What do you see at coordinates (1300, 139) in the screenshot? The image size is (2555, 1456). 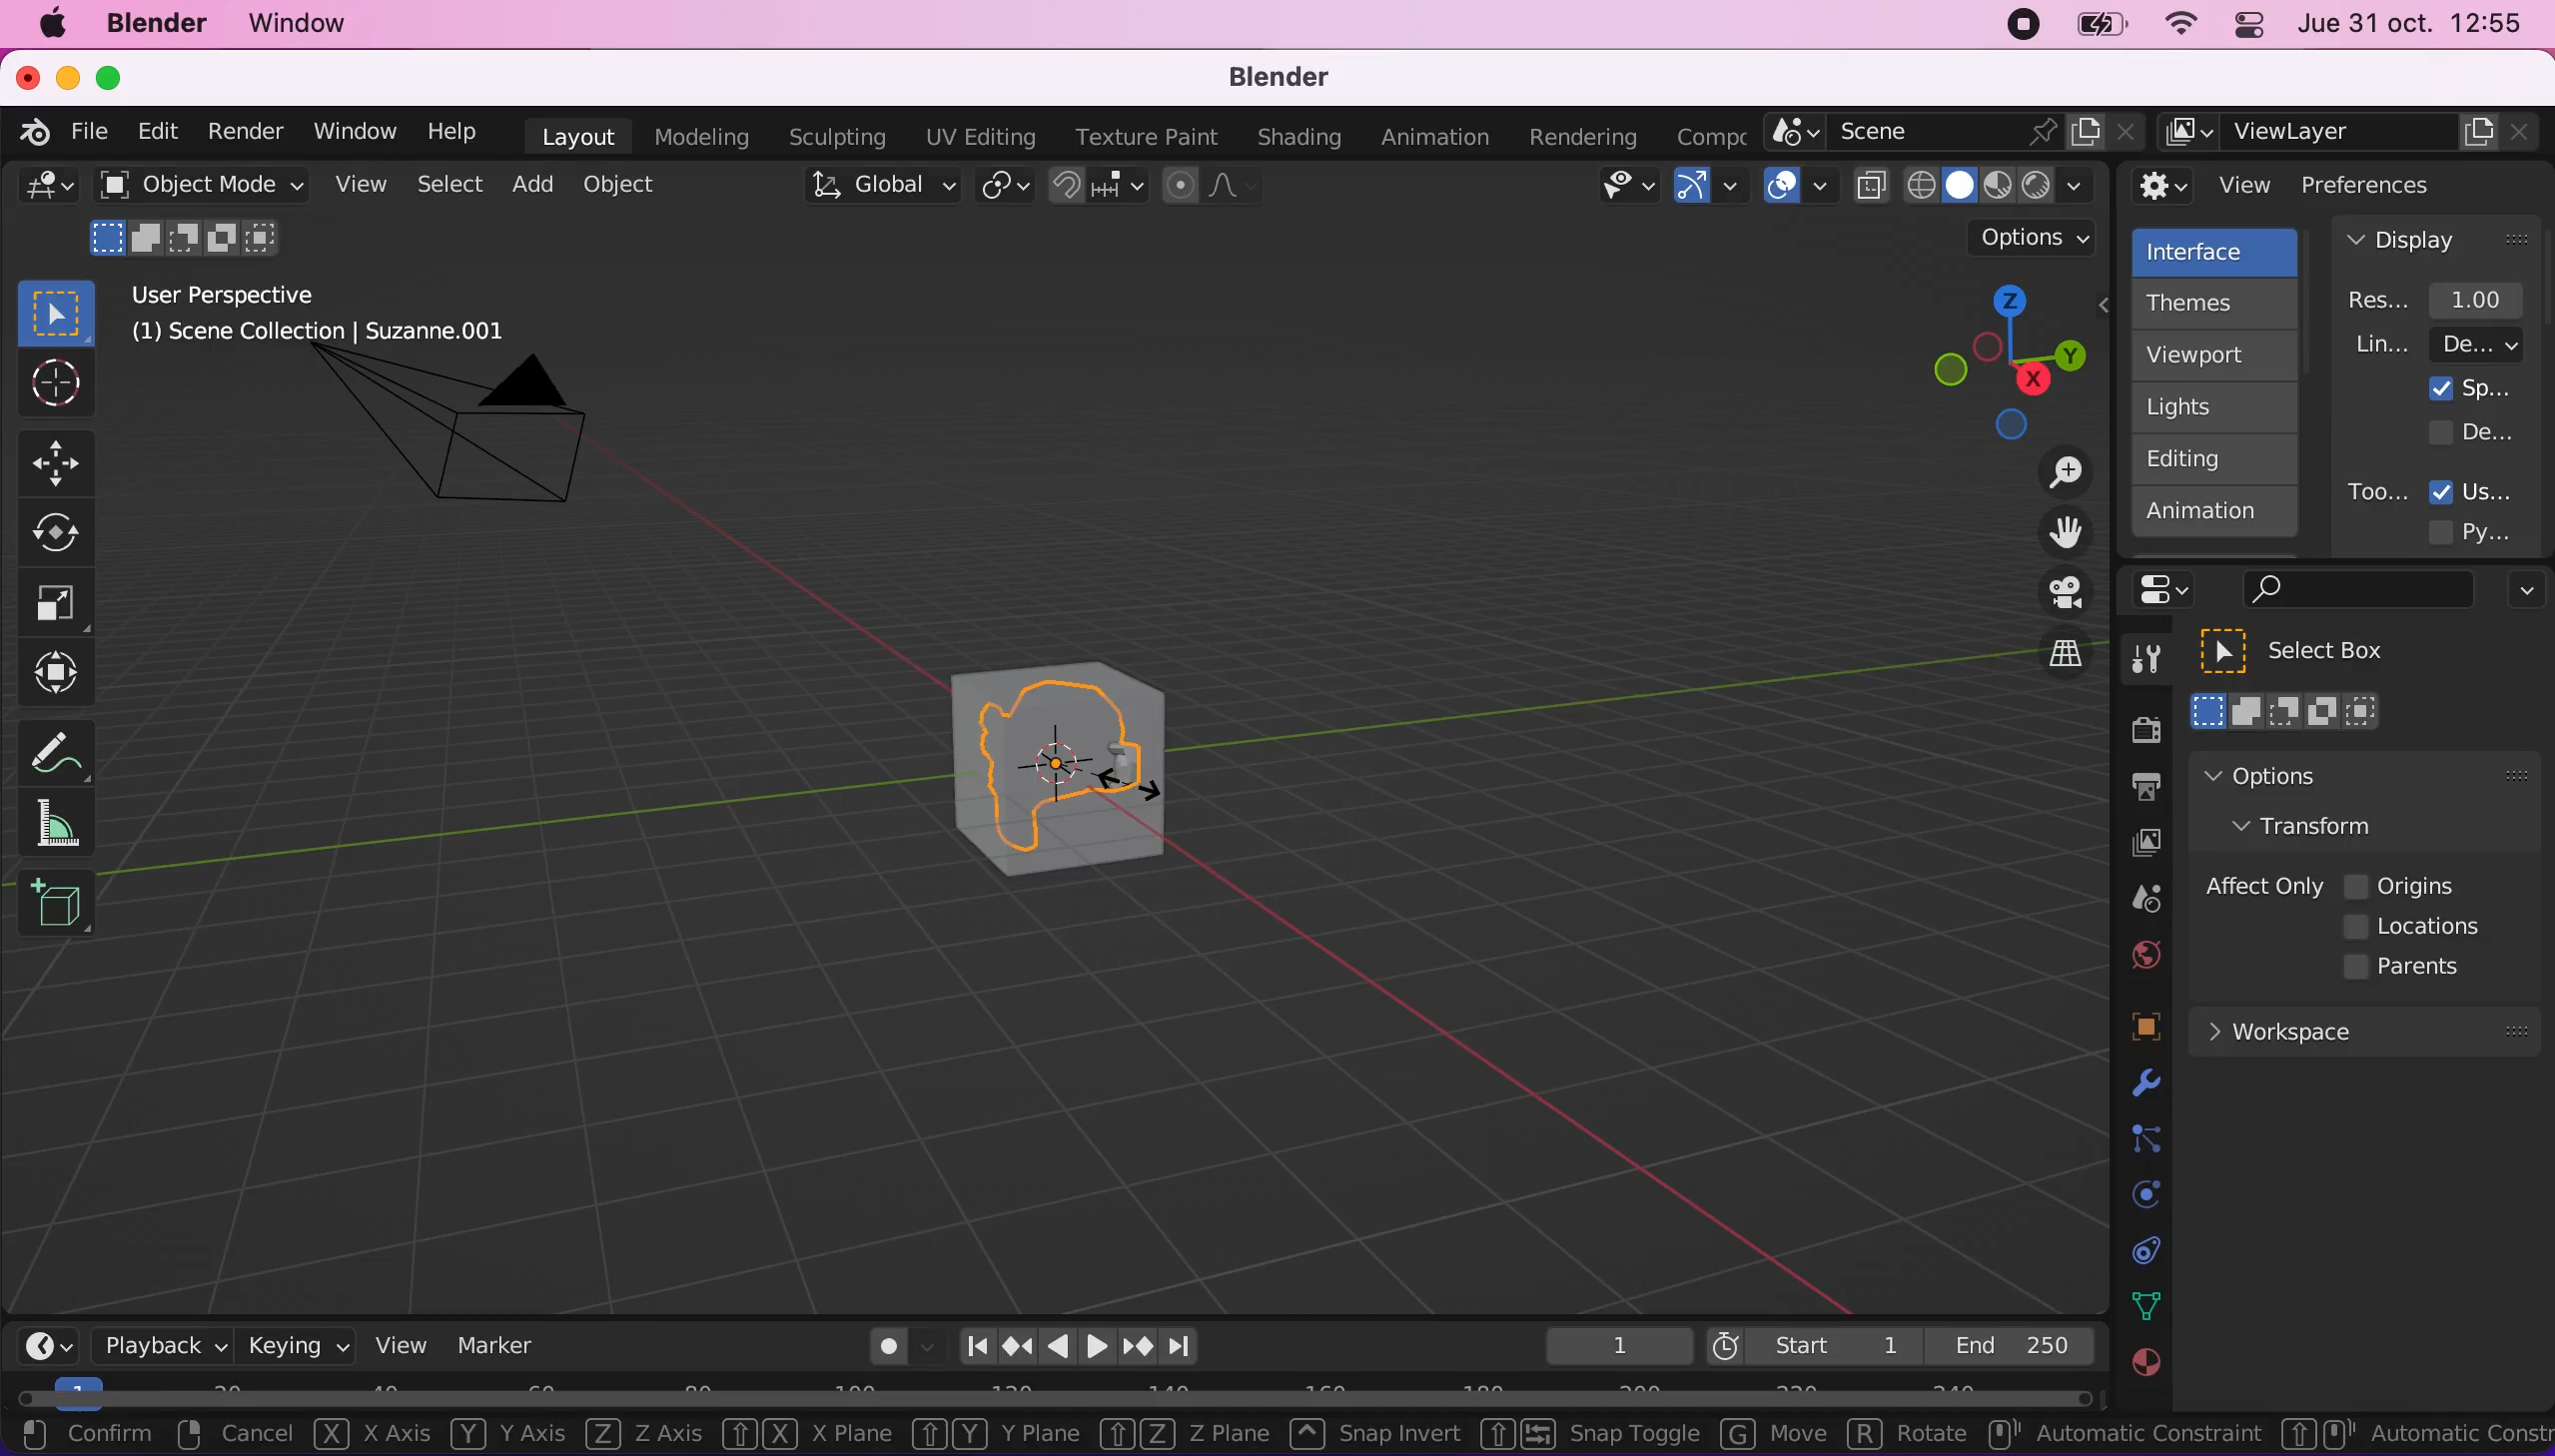 I see `shading` at bounding box center [1300, 139].